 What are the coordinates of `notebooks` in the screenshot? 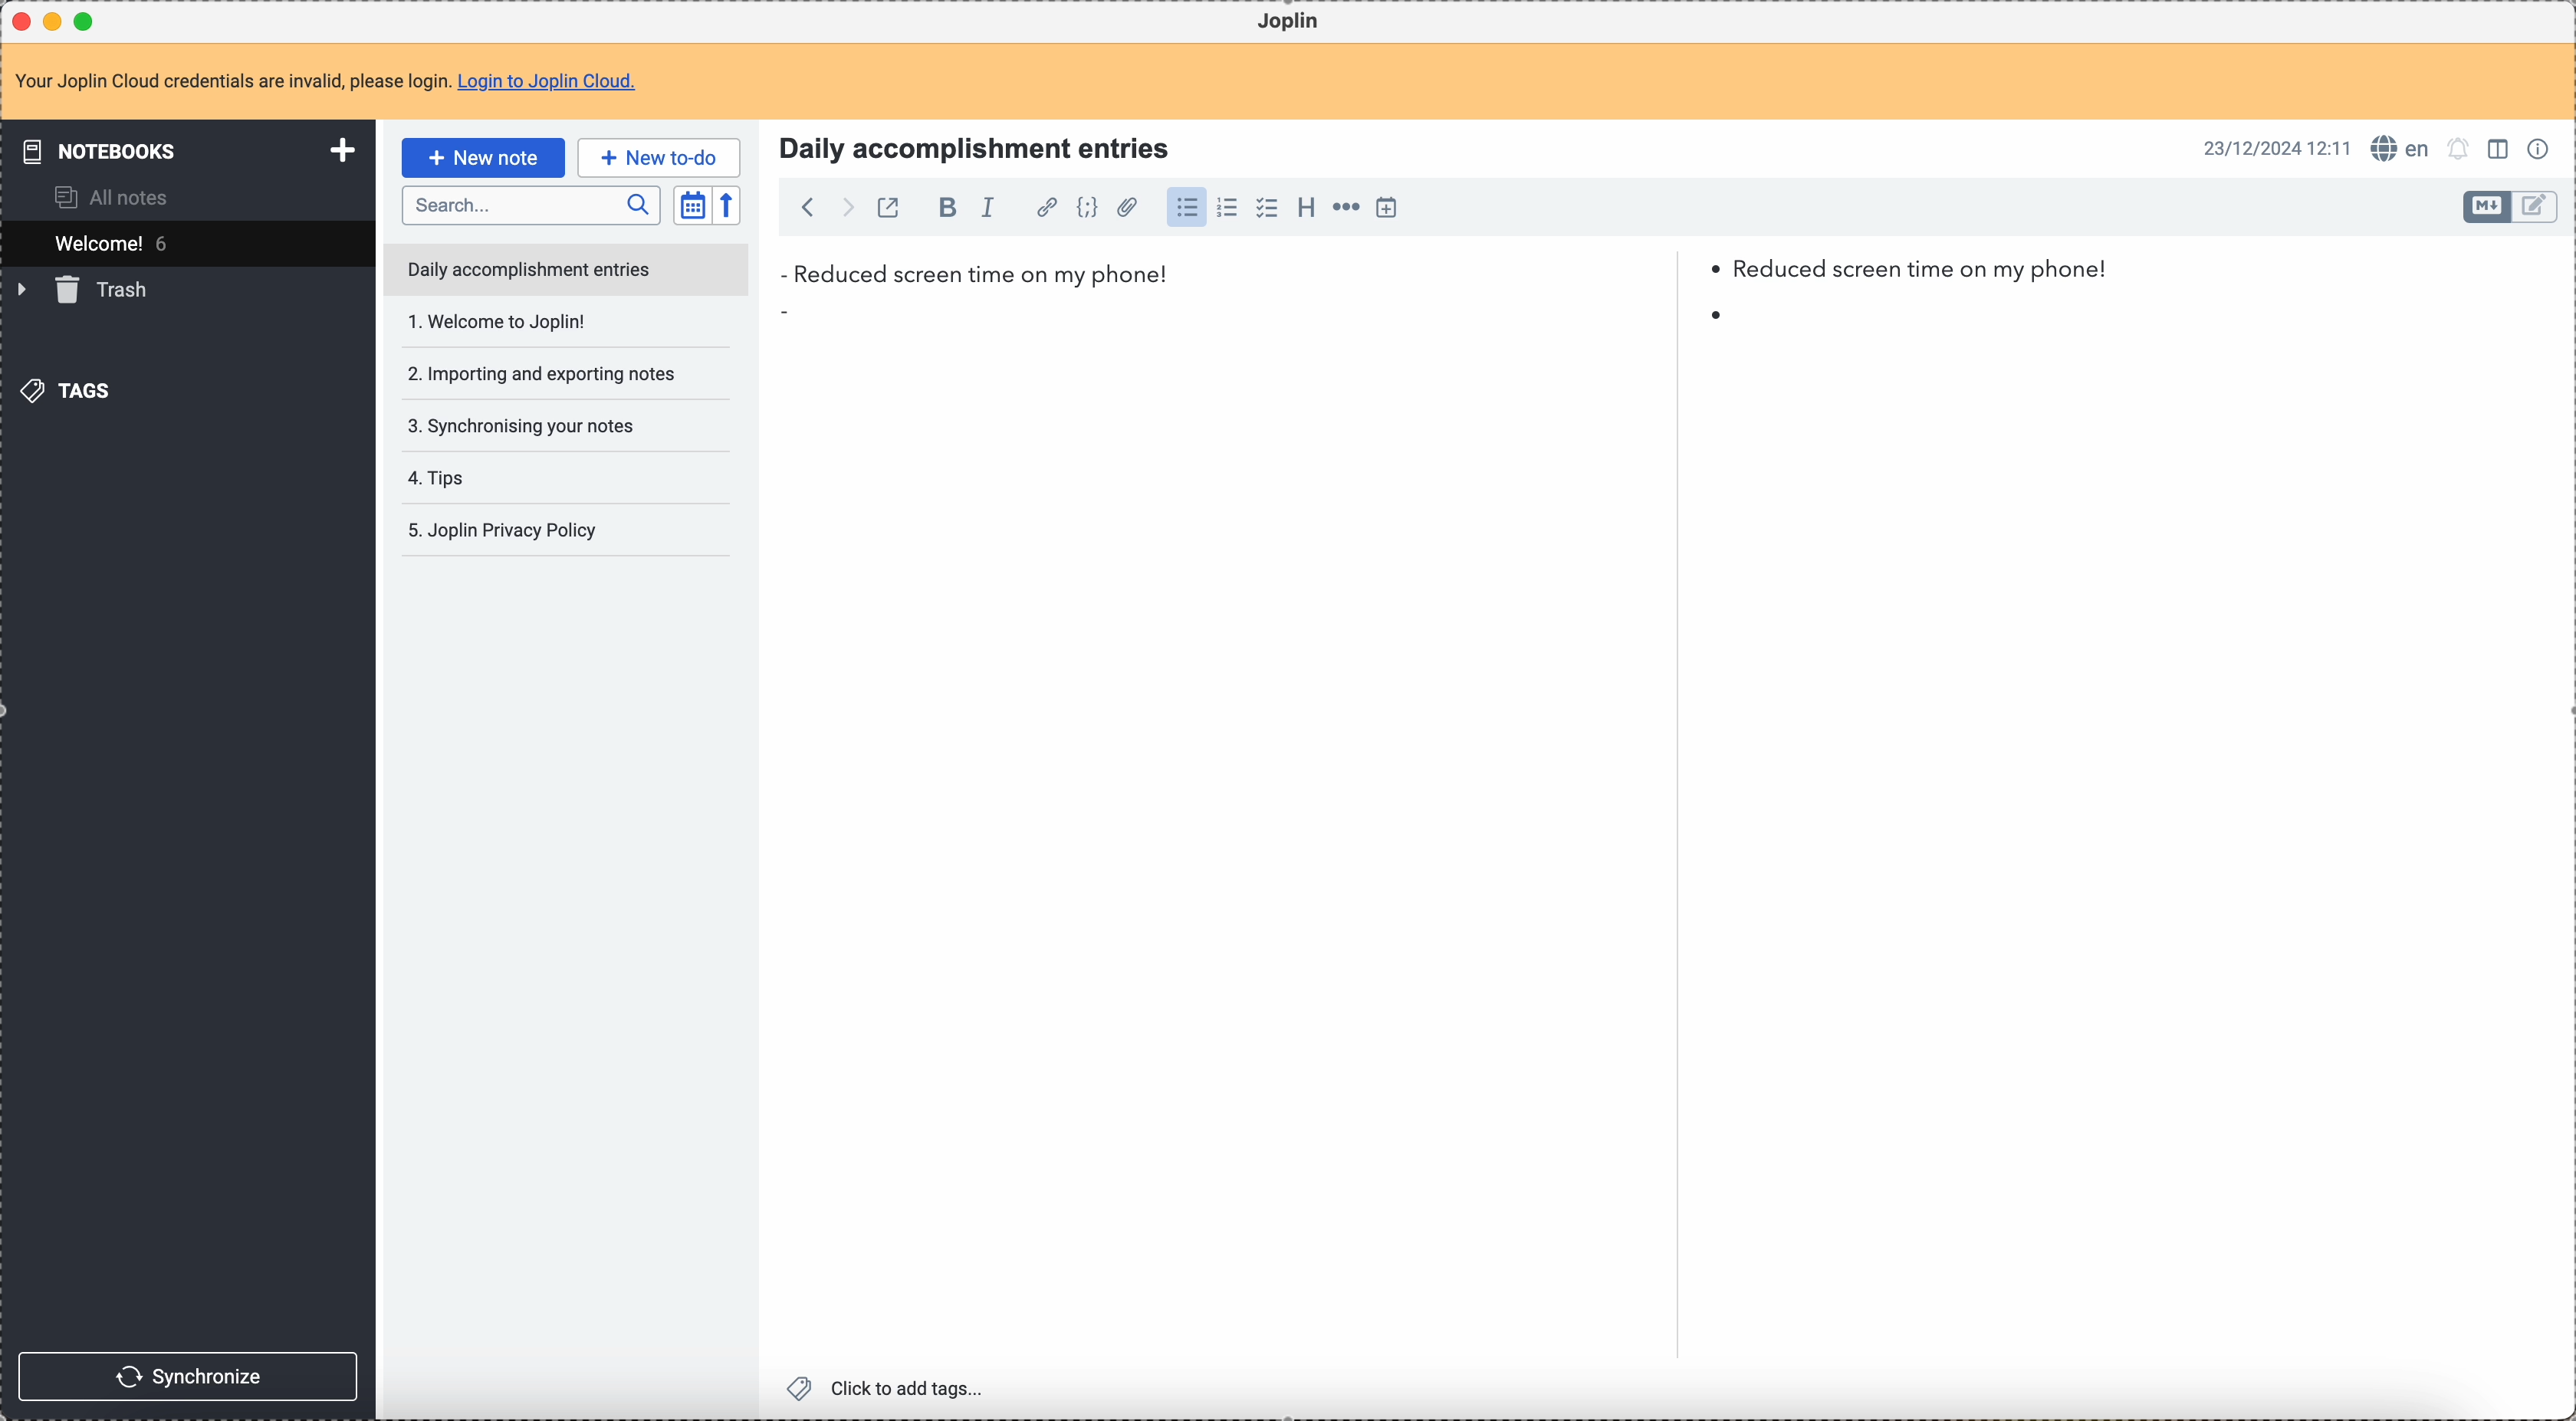 It's located at (184, 149).